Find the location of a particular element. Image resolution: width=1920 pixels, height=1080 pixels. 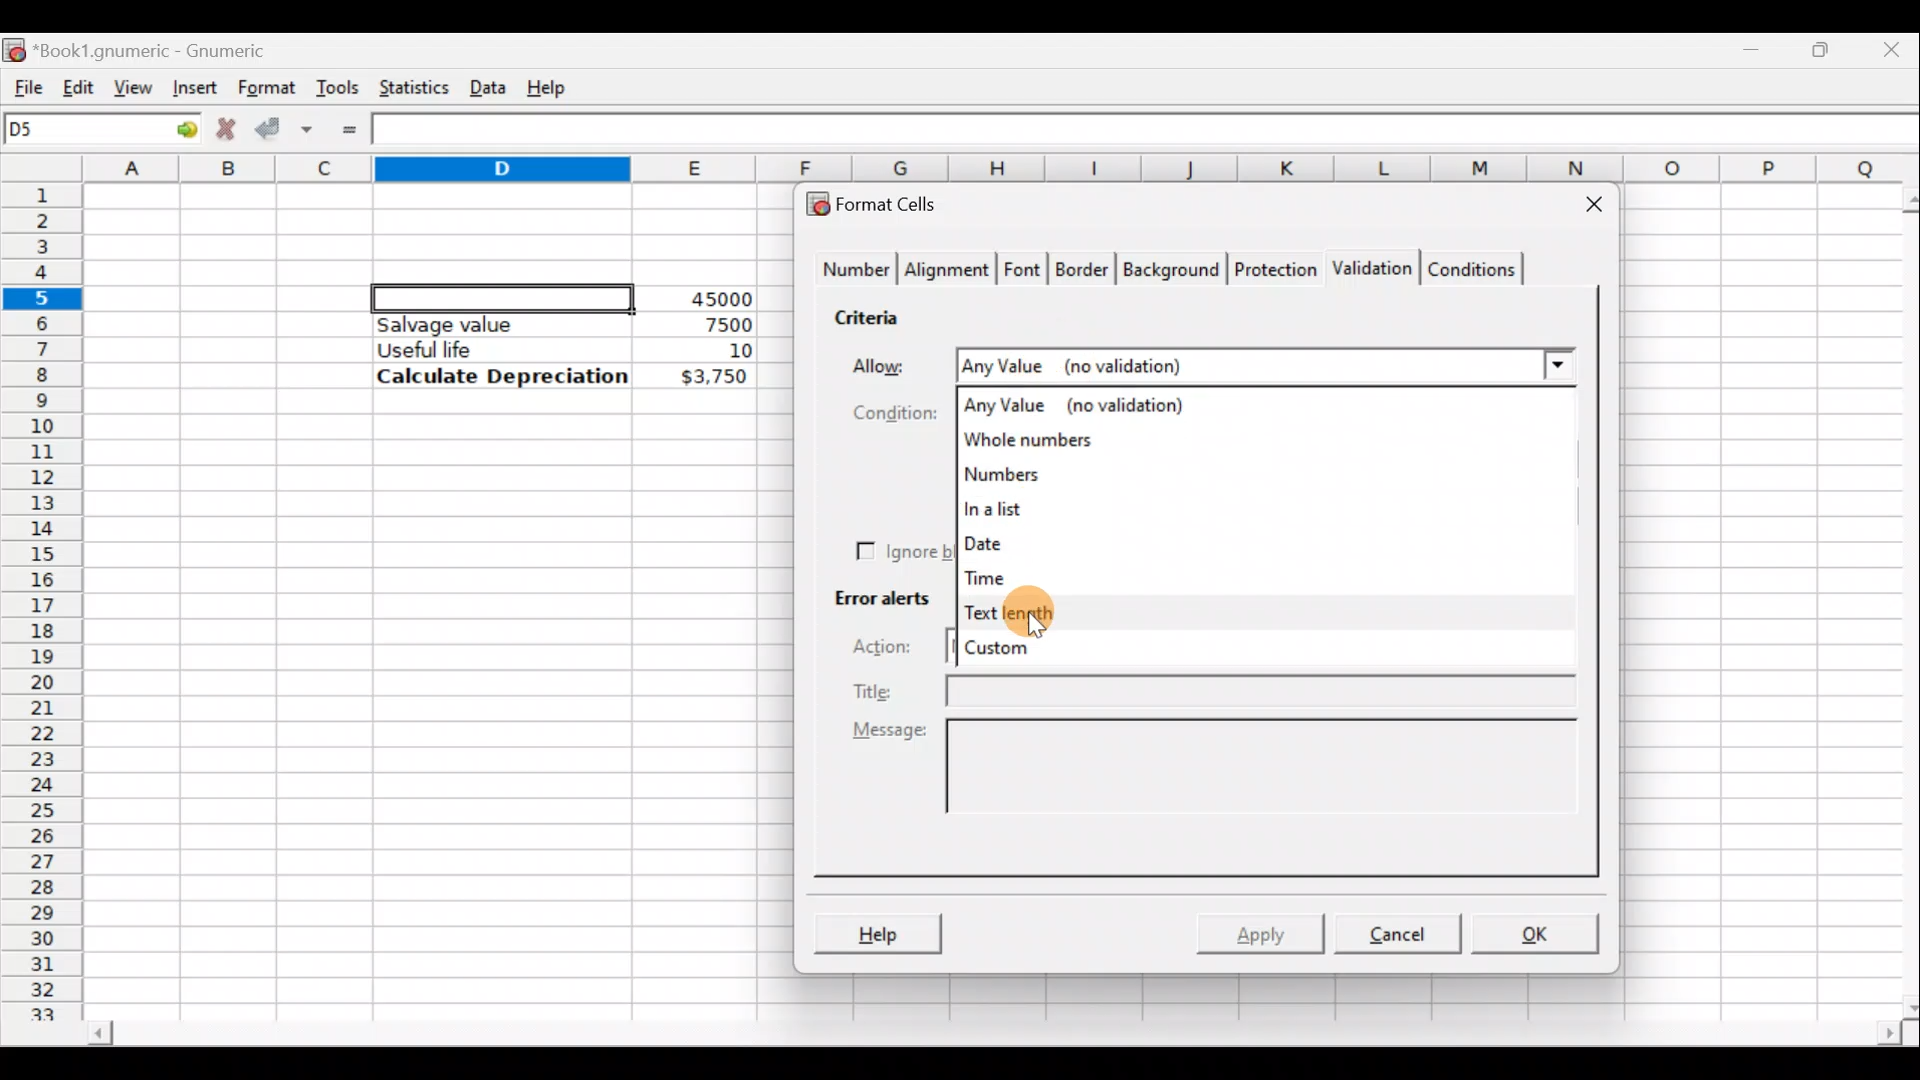

Date is located at coordinates (1018, 541).